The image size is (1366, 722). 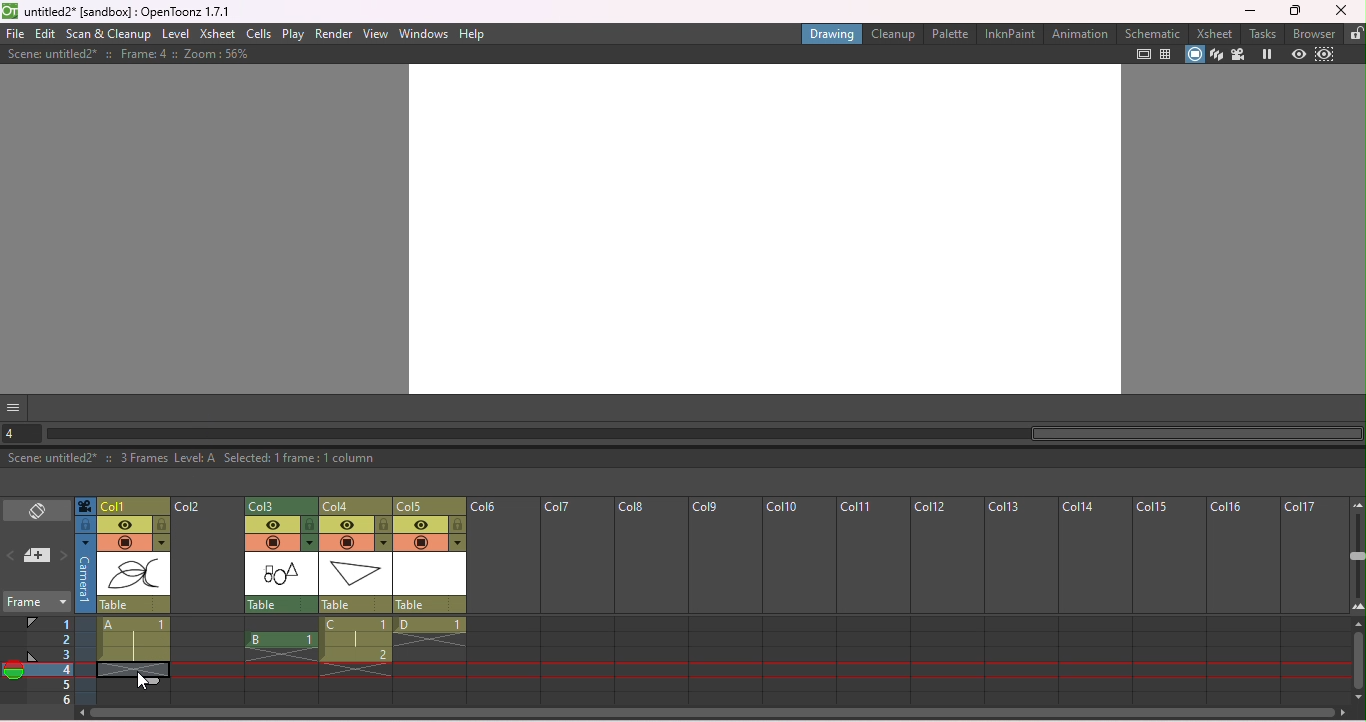 What do you see at coordinates (162, 525) in the screenshot?
I see `lock toggle` at bounding box center [162, 525].